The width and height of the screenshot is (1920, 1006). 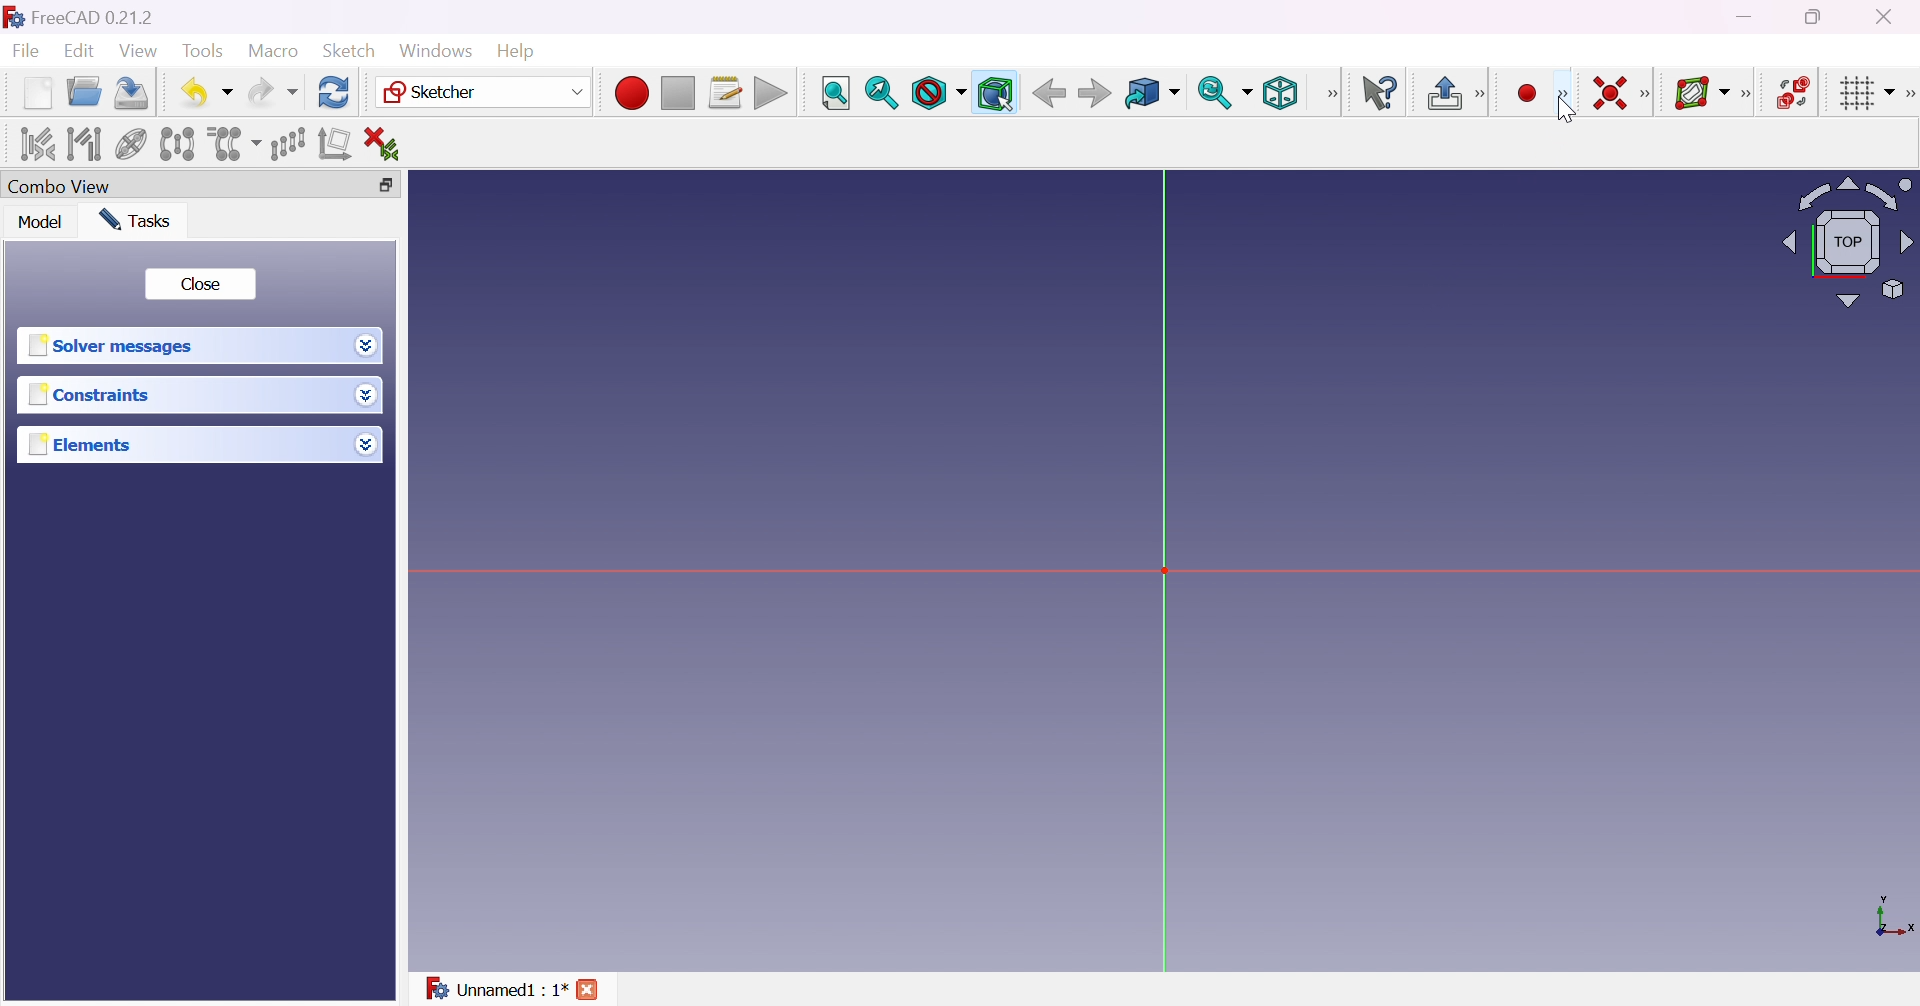 What do you see at coordinates (1333, 93) in the screenshot?
I see `View` at bounding box center [1333, 93].